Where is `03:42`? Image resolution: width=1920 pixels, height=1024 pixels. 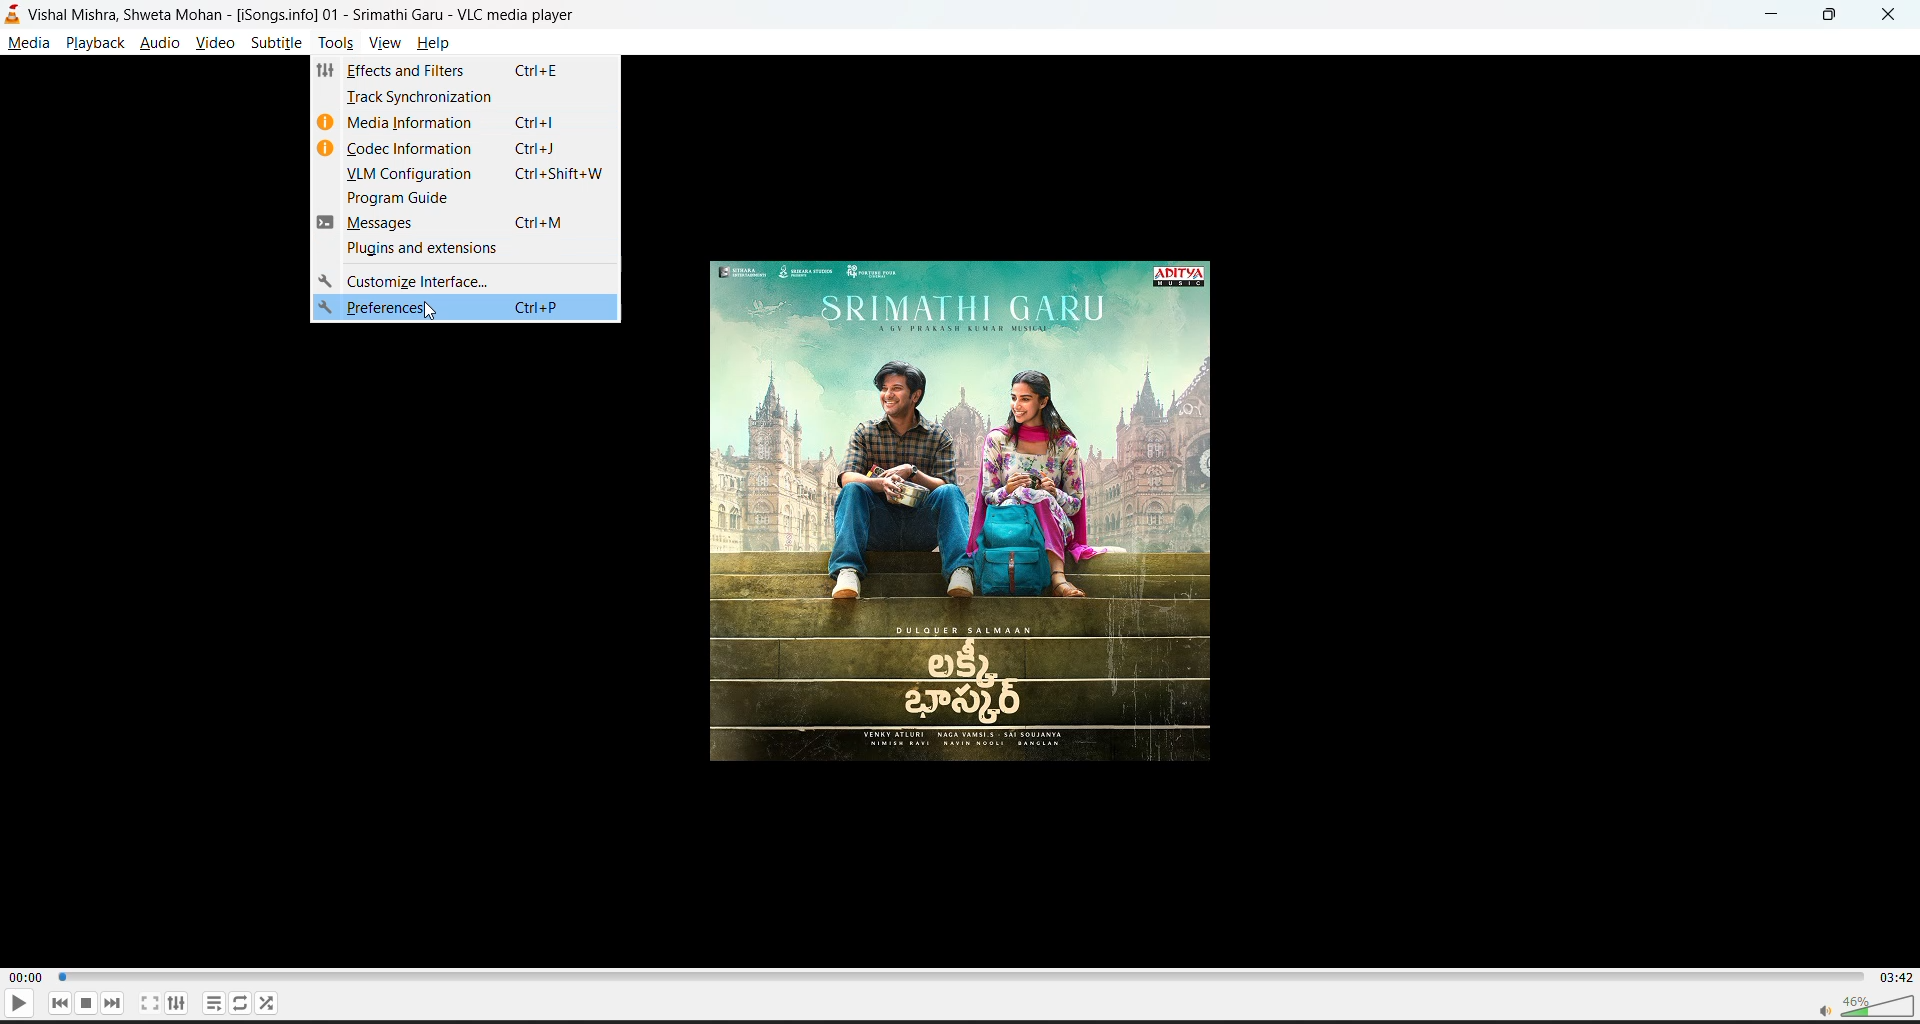
03:42 is located at coordinates (1894, 974).